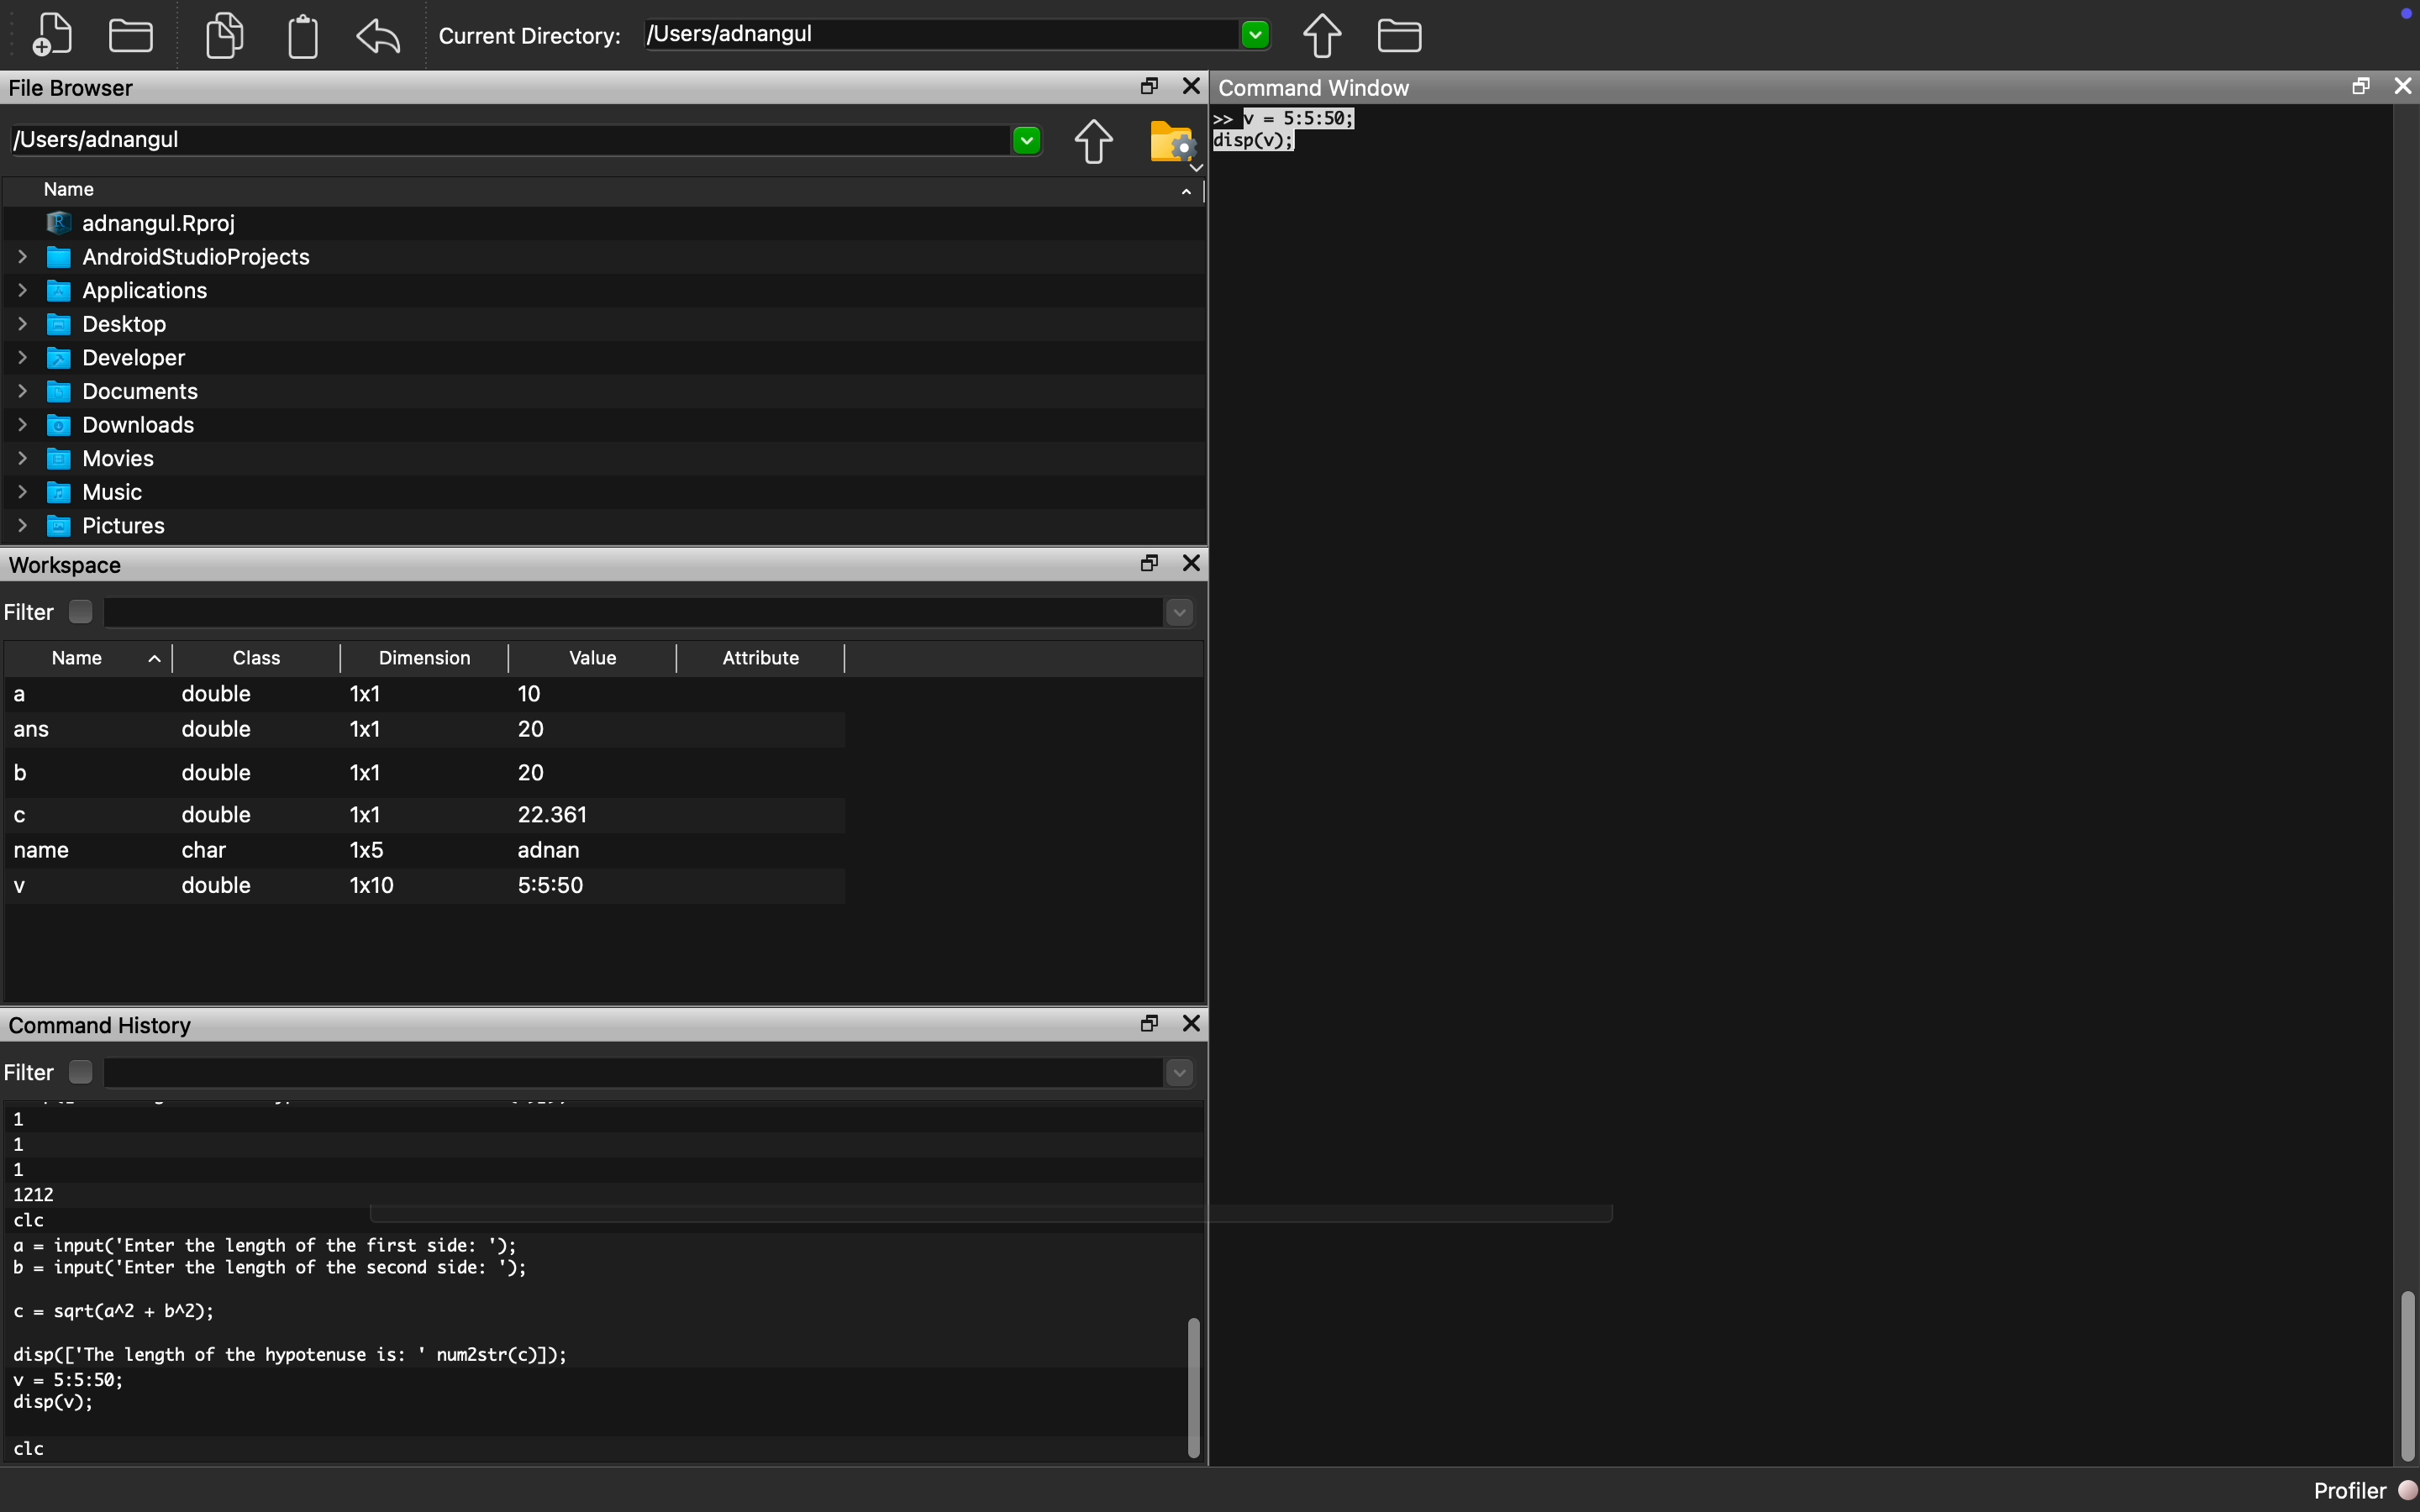 This screenshot has height=1512, width=2420. I want to click on File Browser, so click(75, 89).